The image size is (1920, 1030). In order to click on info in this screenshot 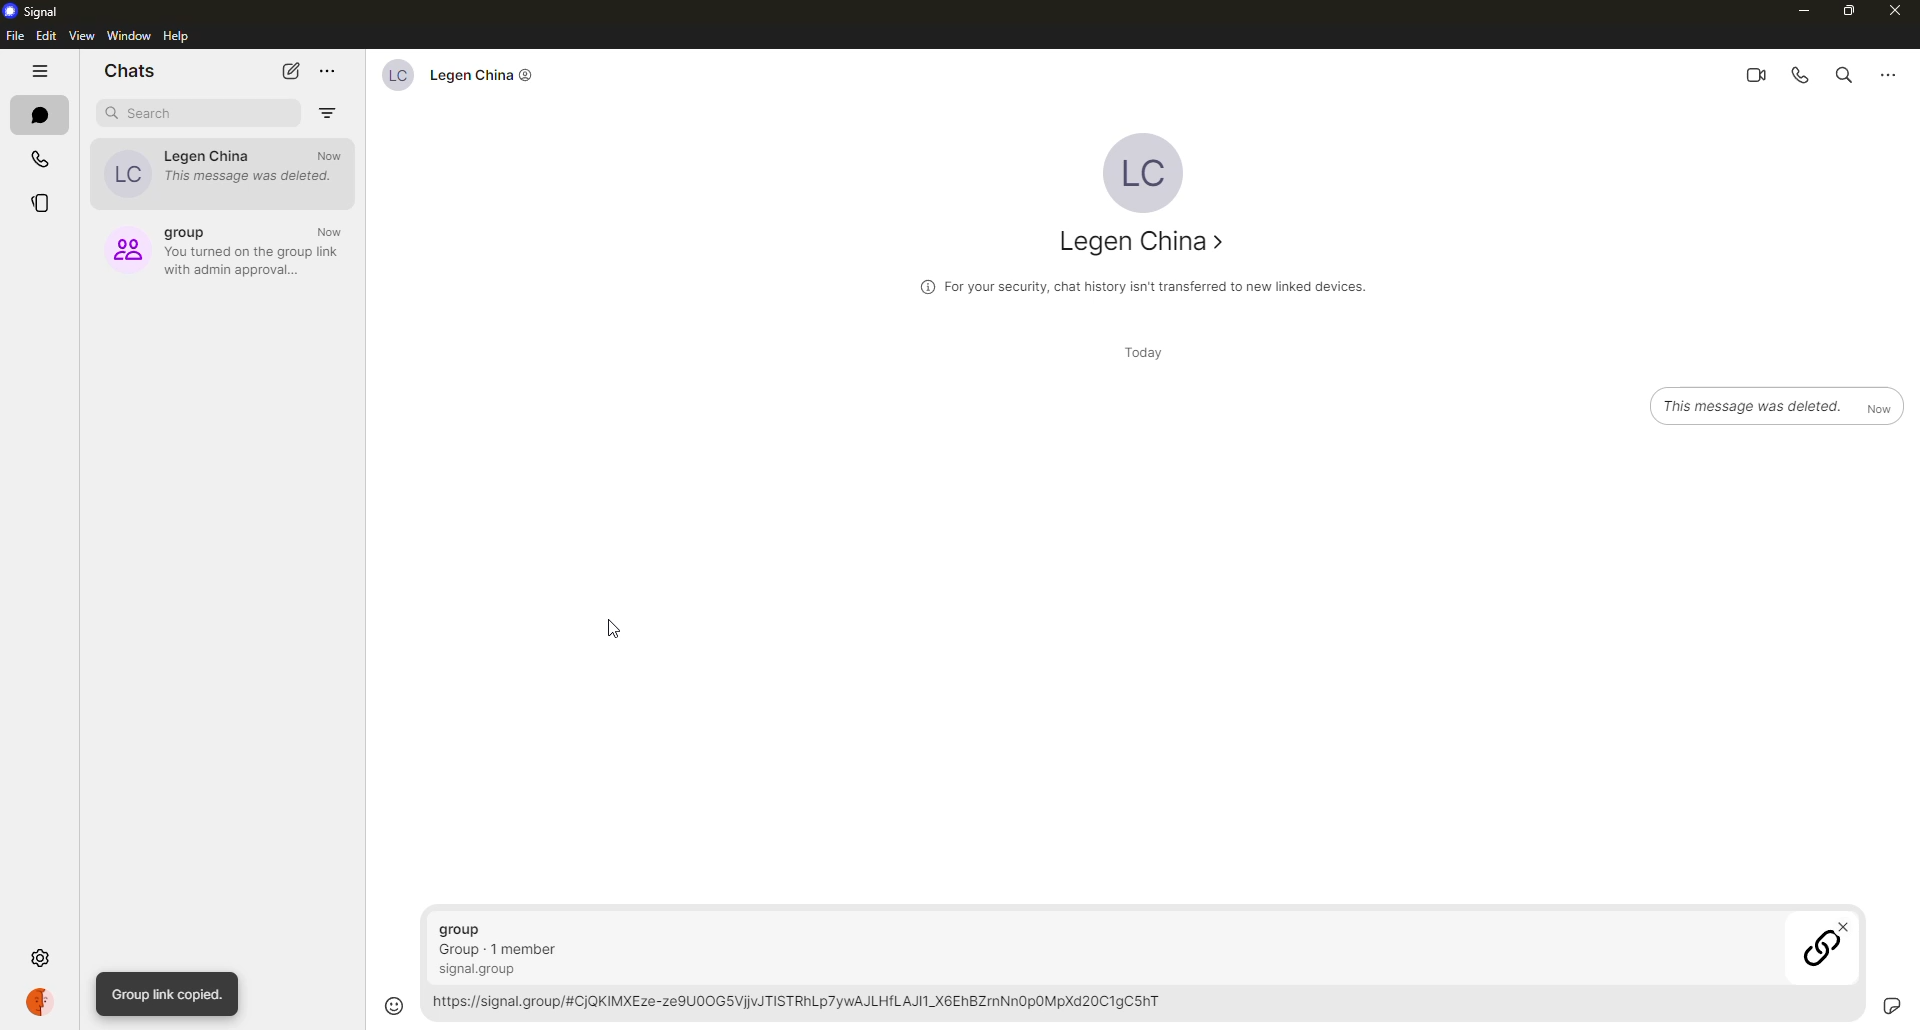, I will do `click(1141, 285)`.